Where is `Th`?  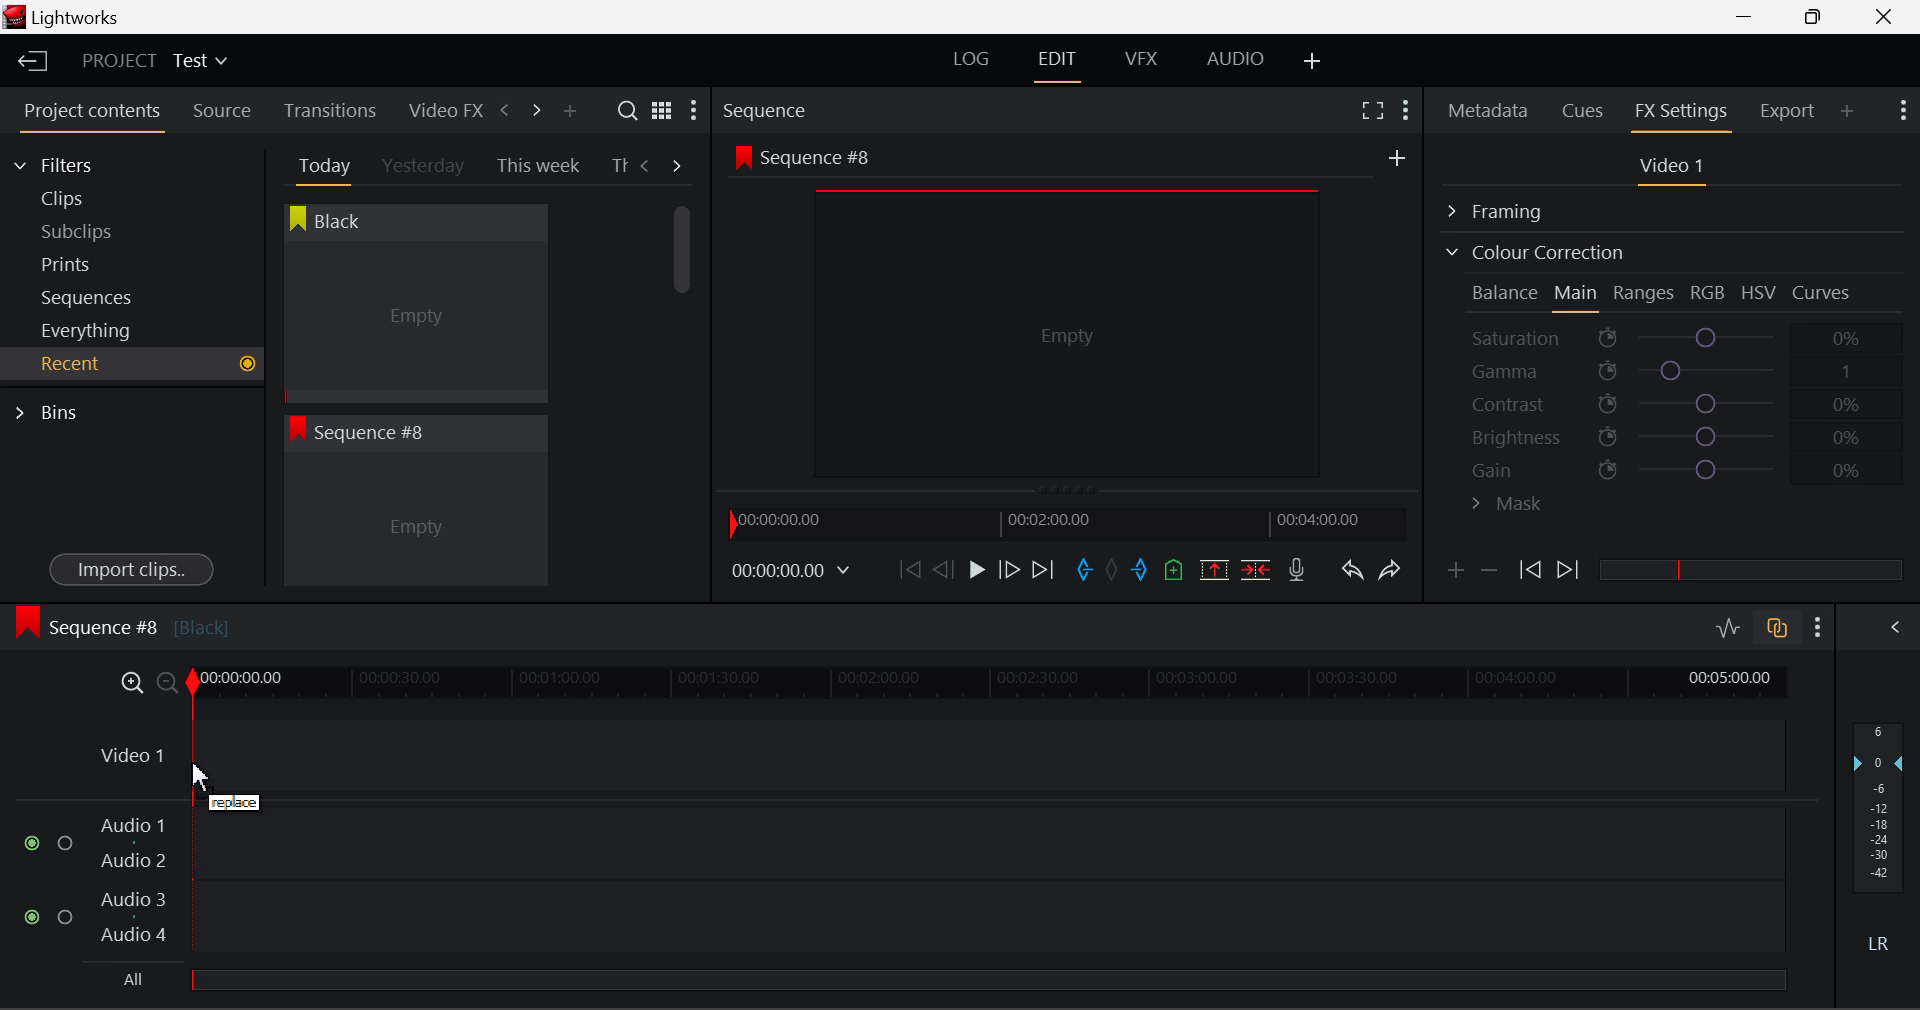
Th is located at coordinates (619, 164).